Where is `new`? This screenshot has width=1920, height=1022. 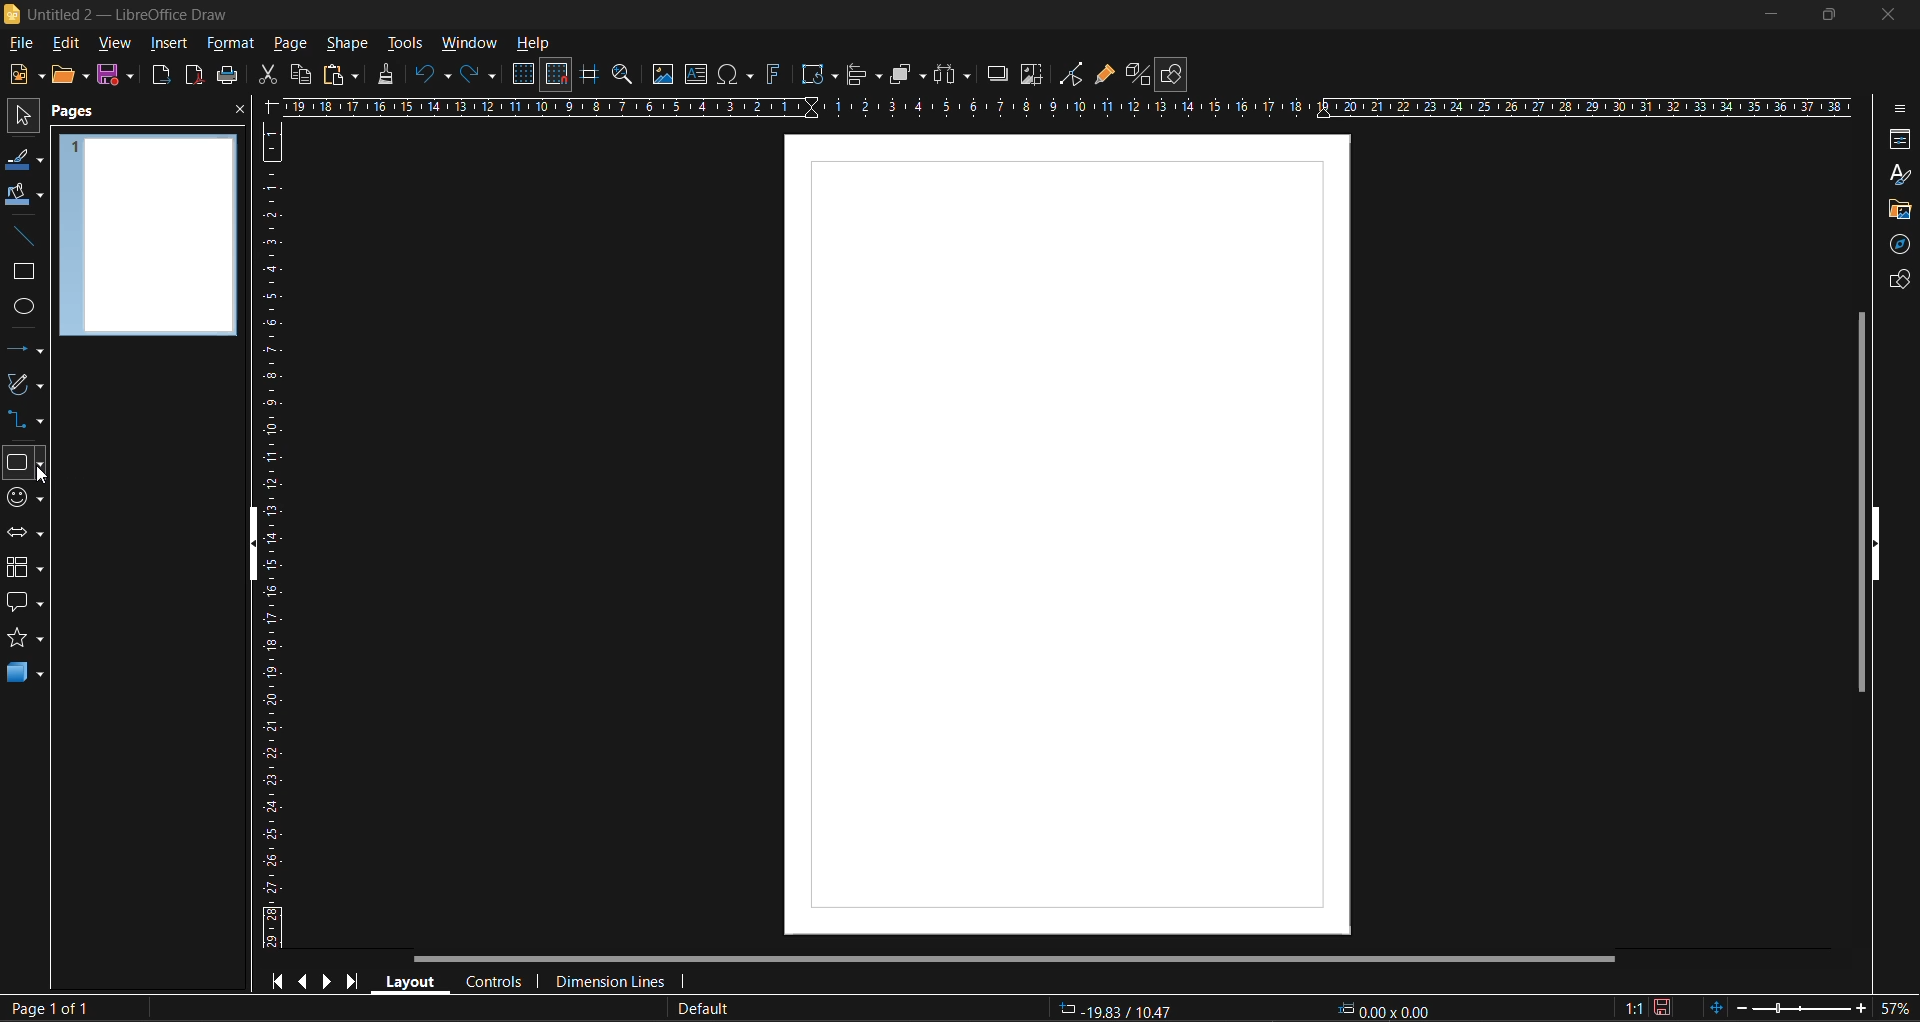
new is located at coordinates (25, 74).